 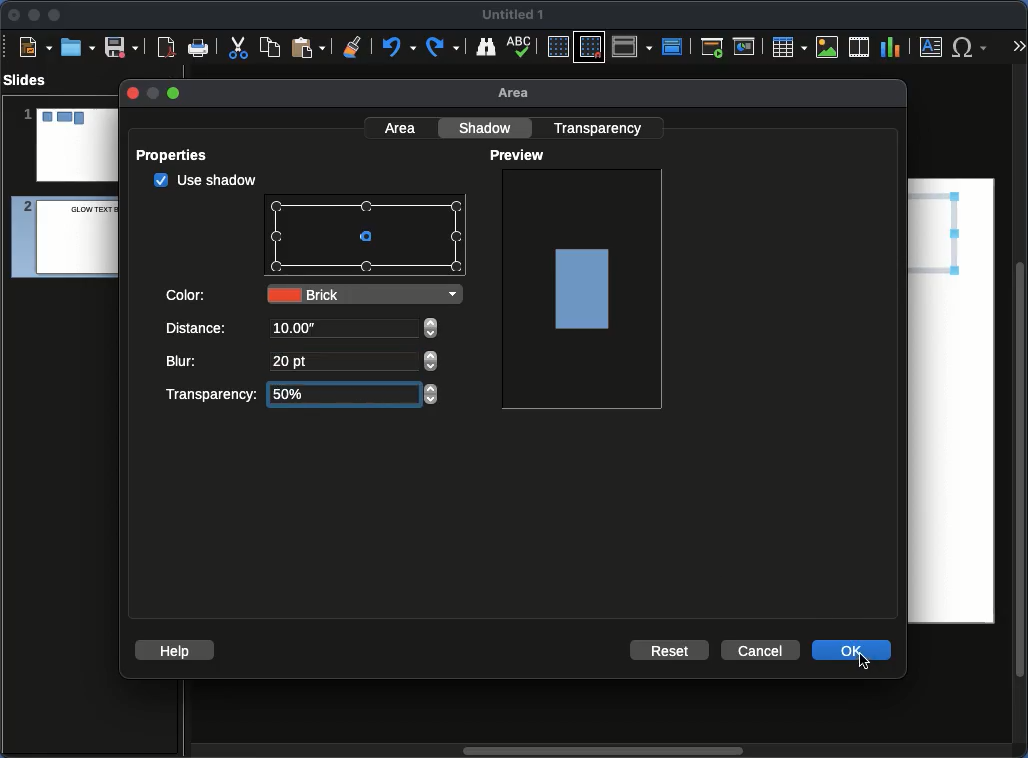 What do you see at coordinates (828, 47) in the screenshot?
I see `Image` at bounding box center [828, 47].